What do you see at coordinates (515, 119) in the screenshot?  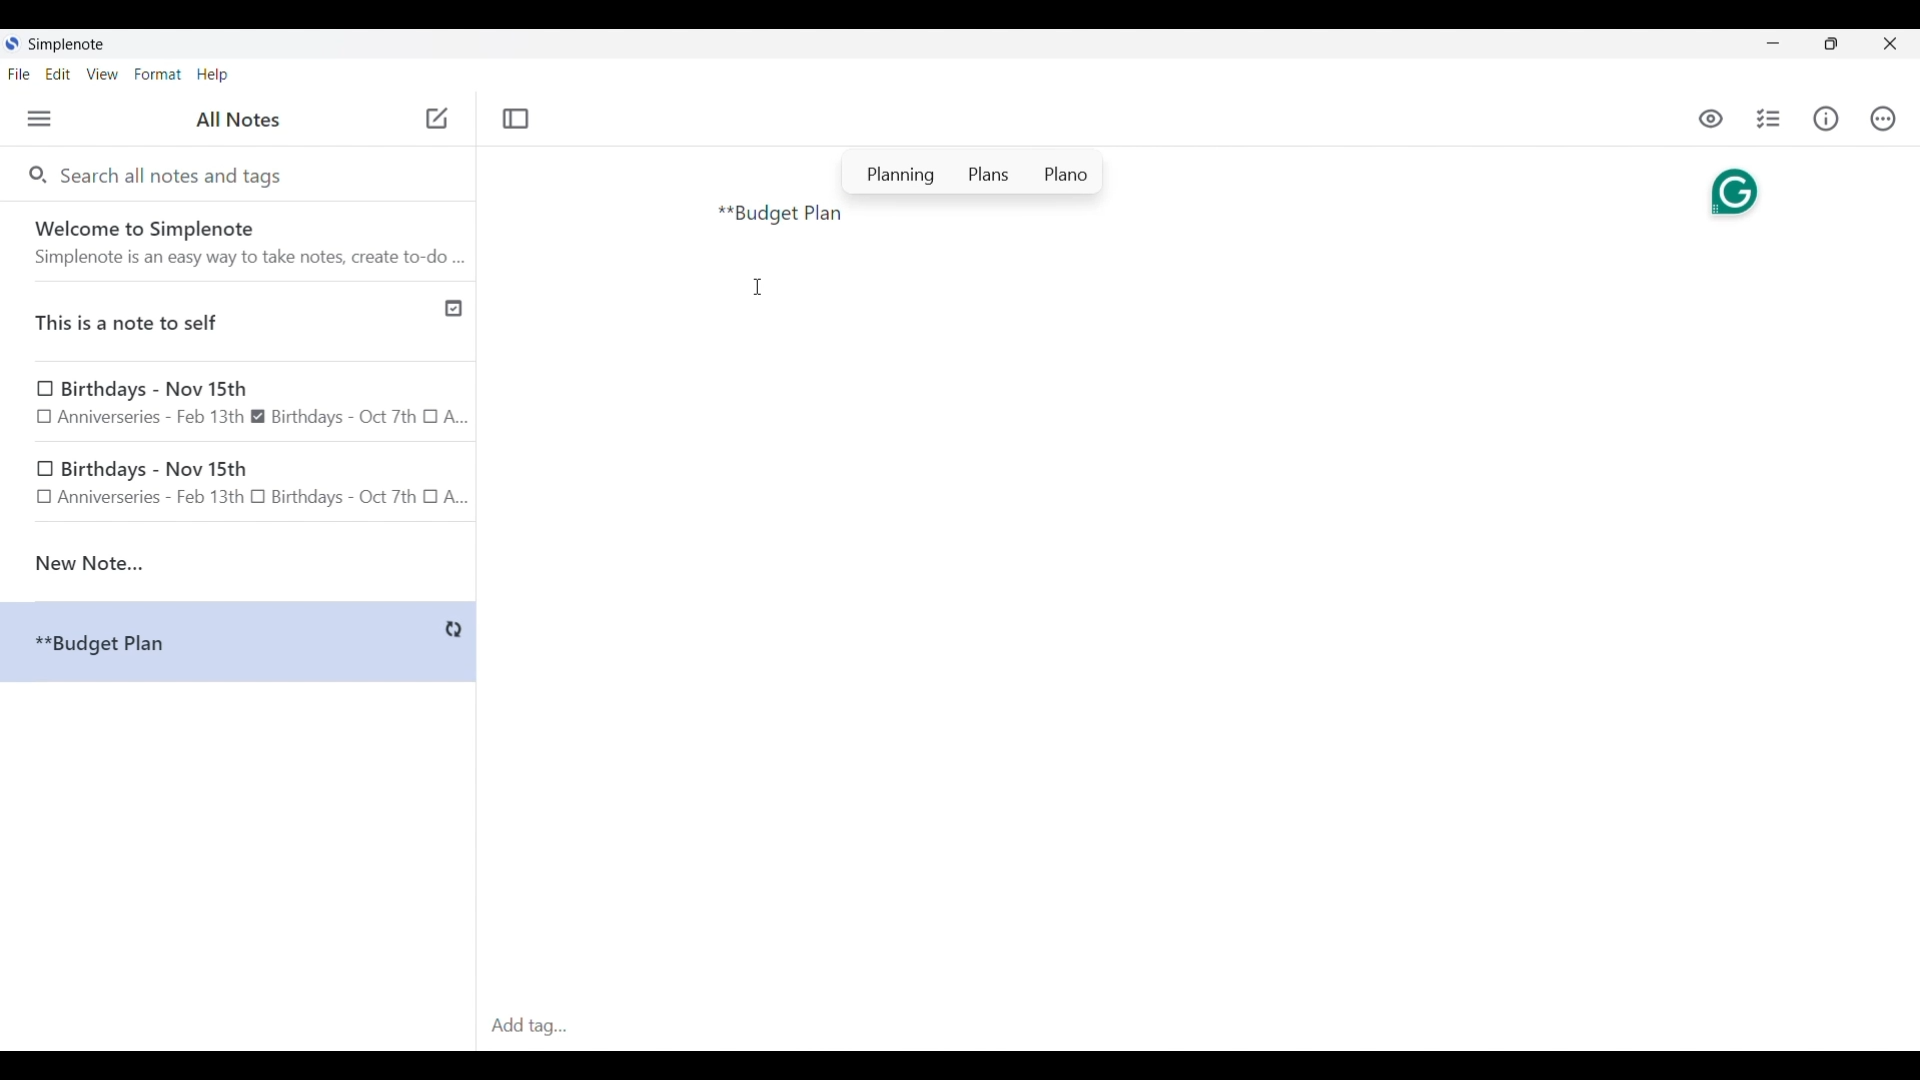 I see `Toggle focus mode` at bounding box center [515, 119].